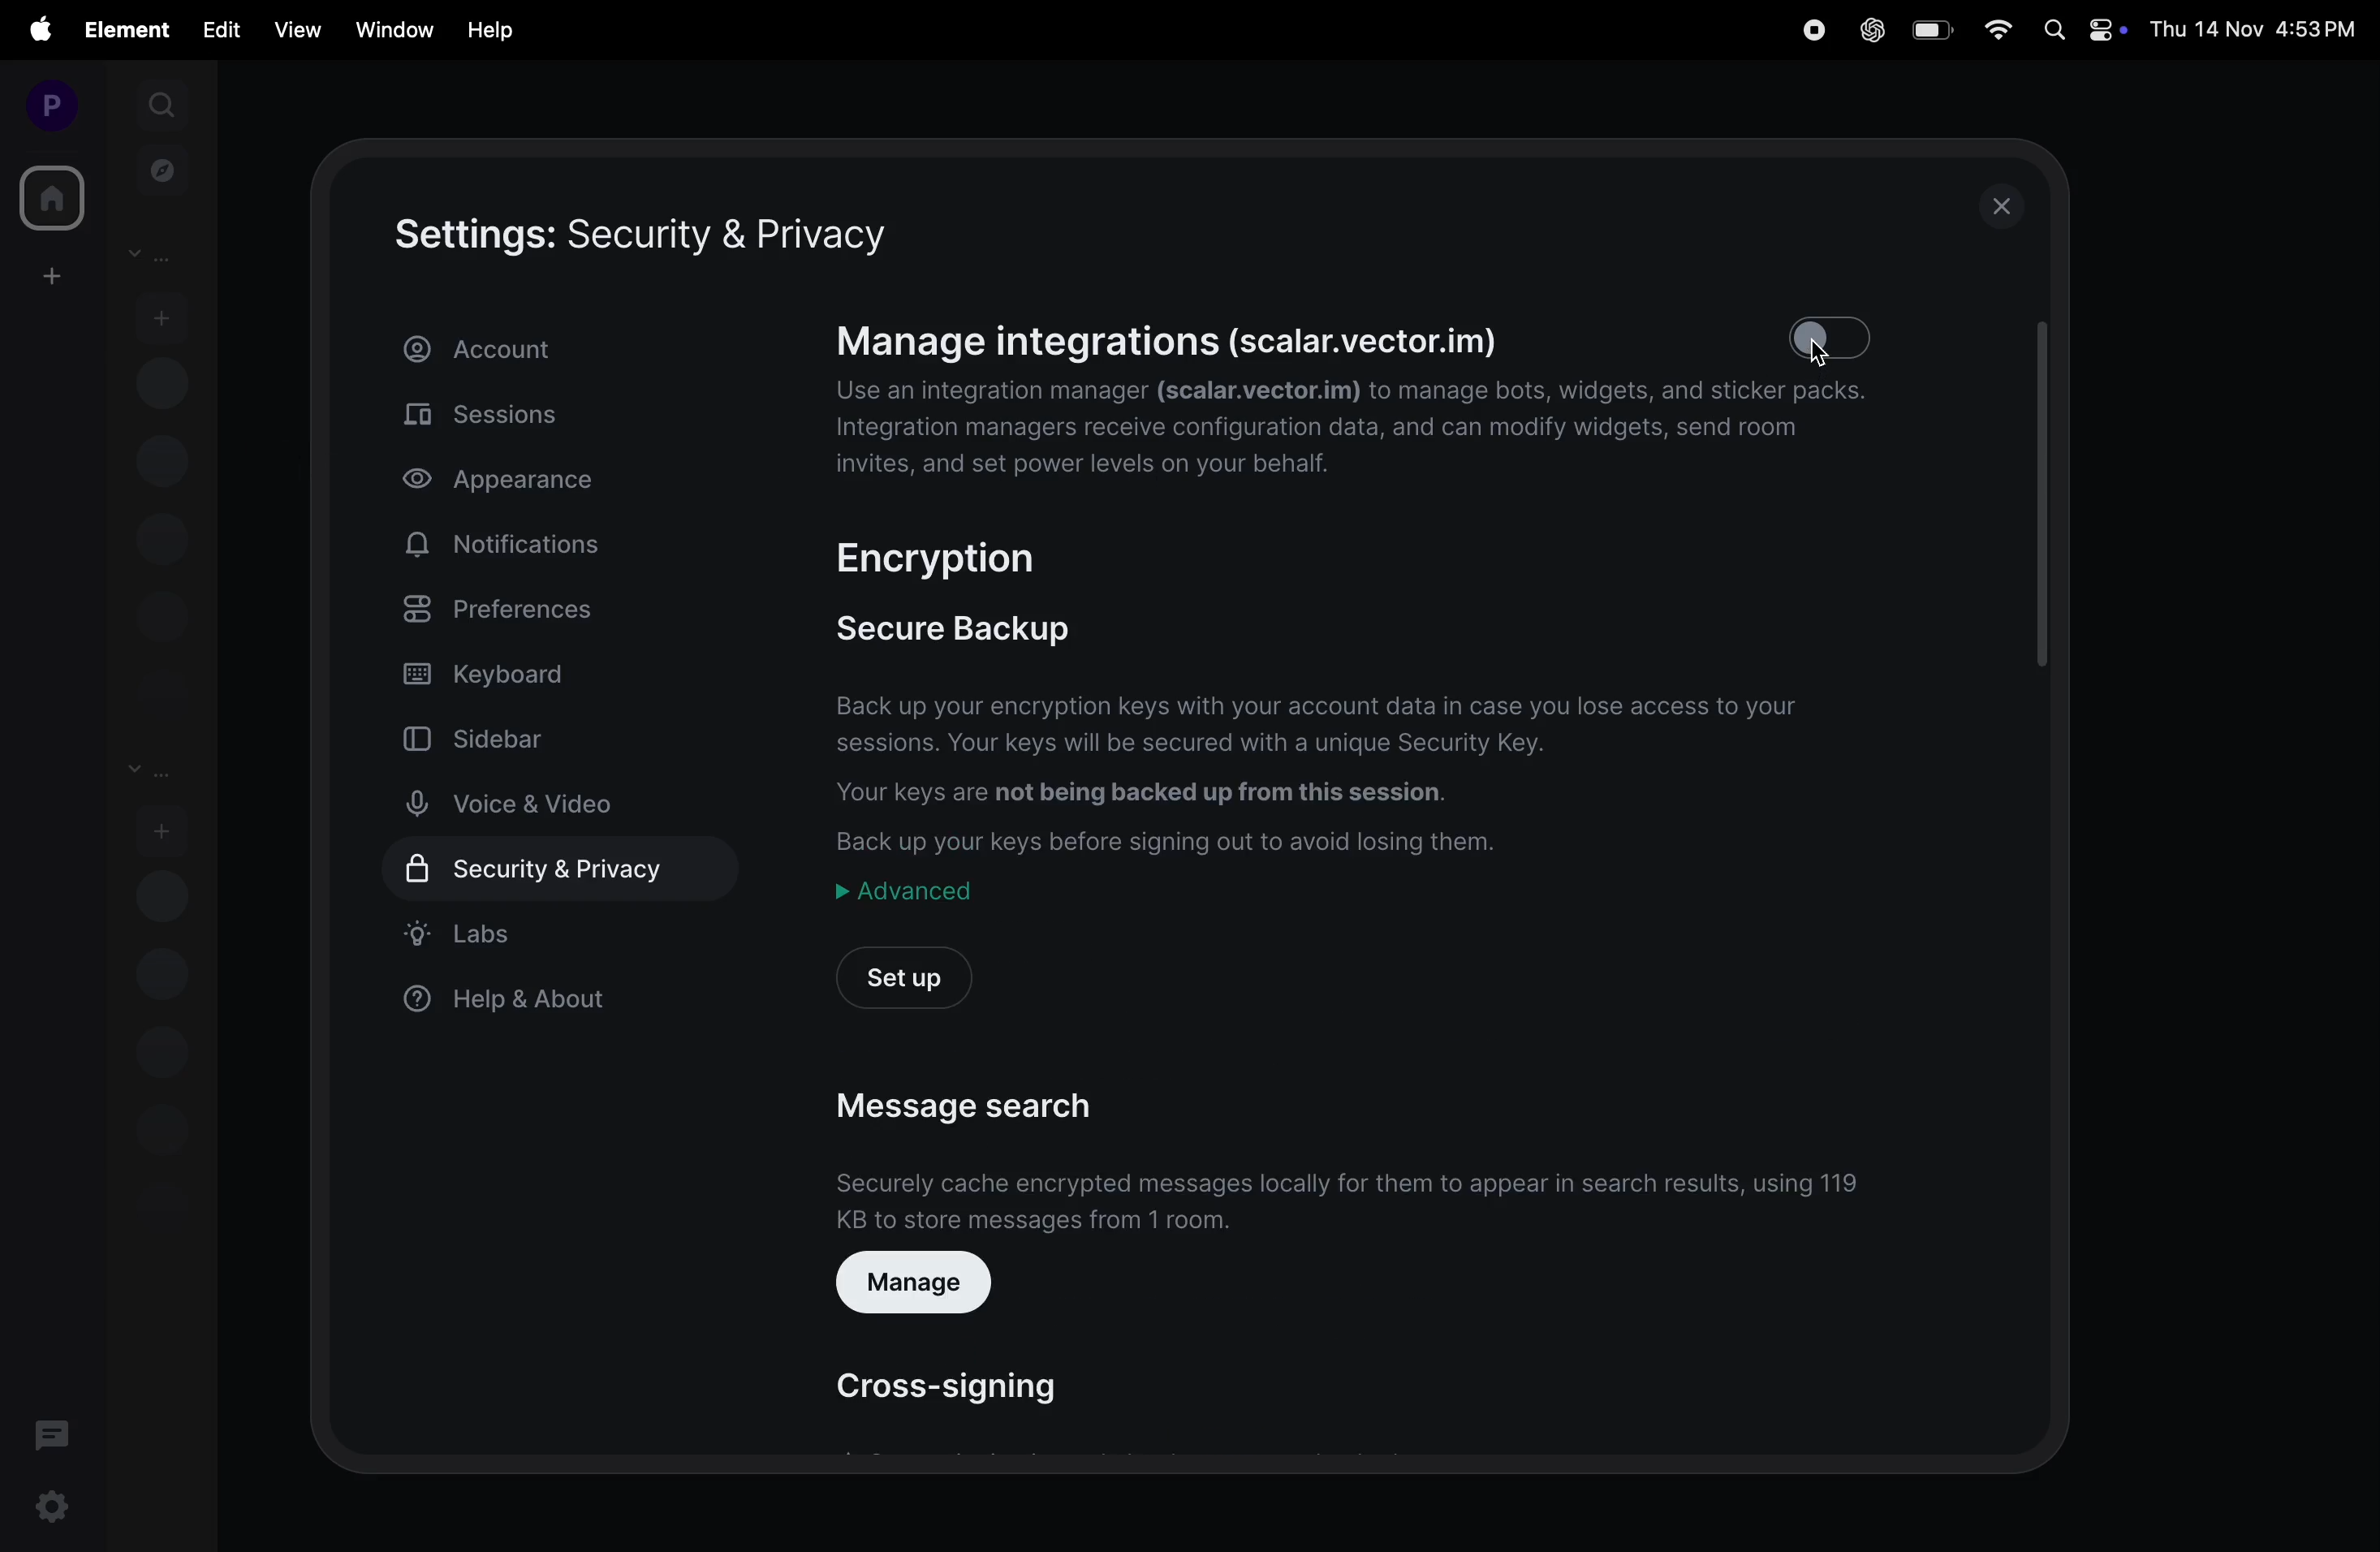 This screenshot has height=1552, width=2380. What do you see at coordinates (167, 175) in the screenshot?
I see `explore rooms` at bounding box center [167, 175].